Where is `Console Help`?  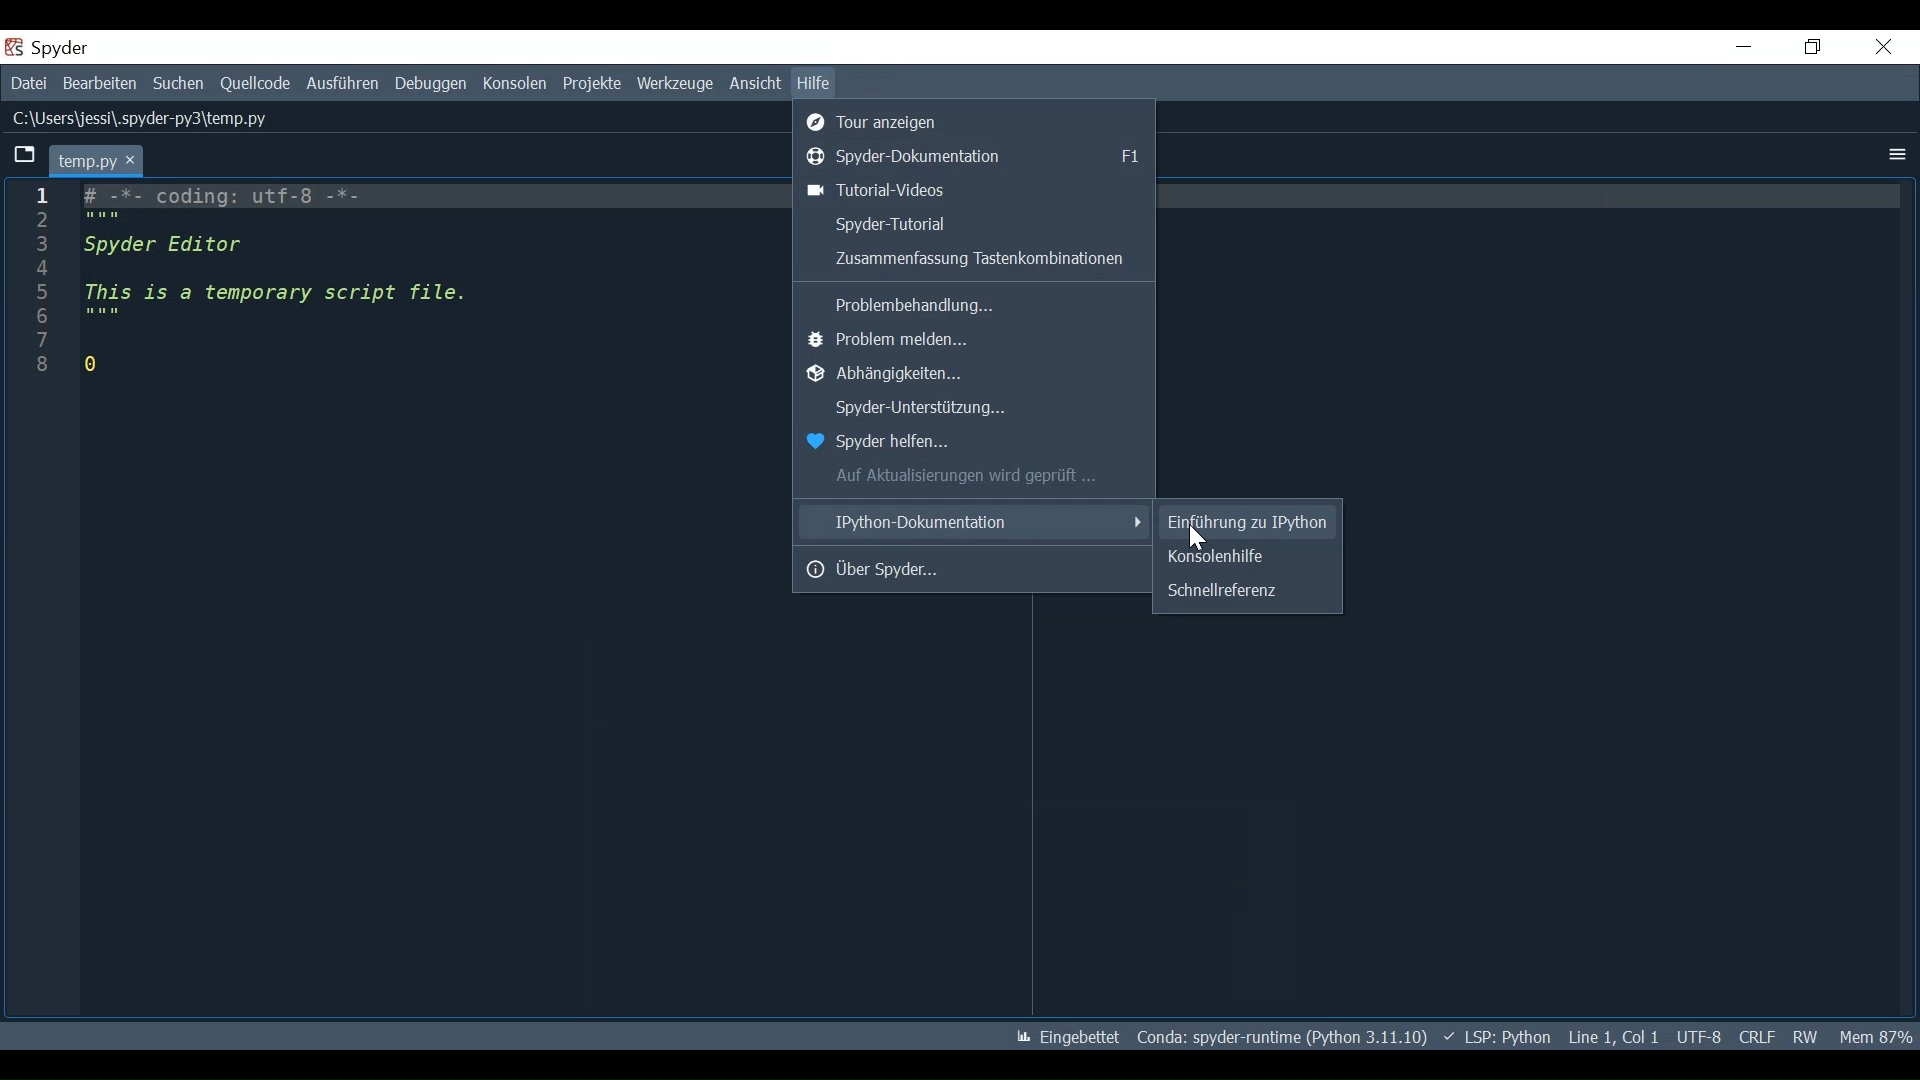 Console Help is located at coordinates (1246, 557).